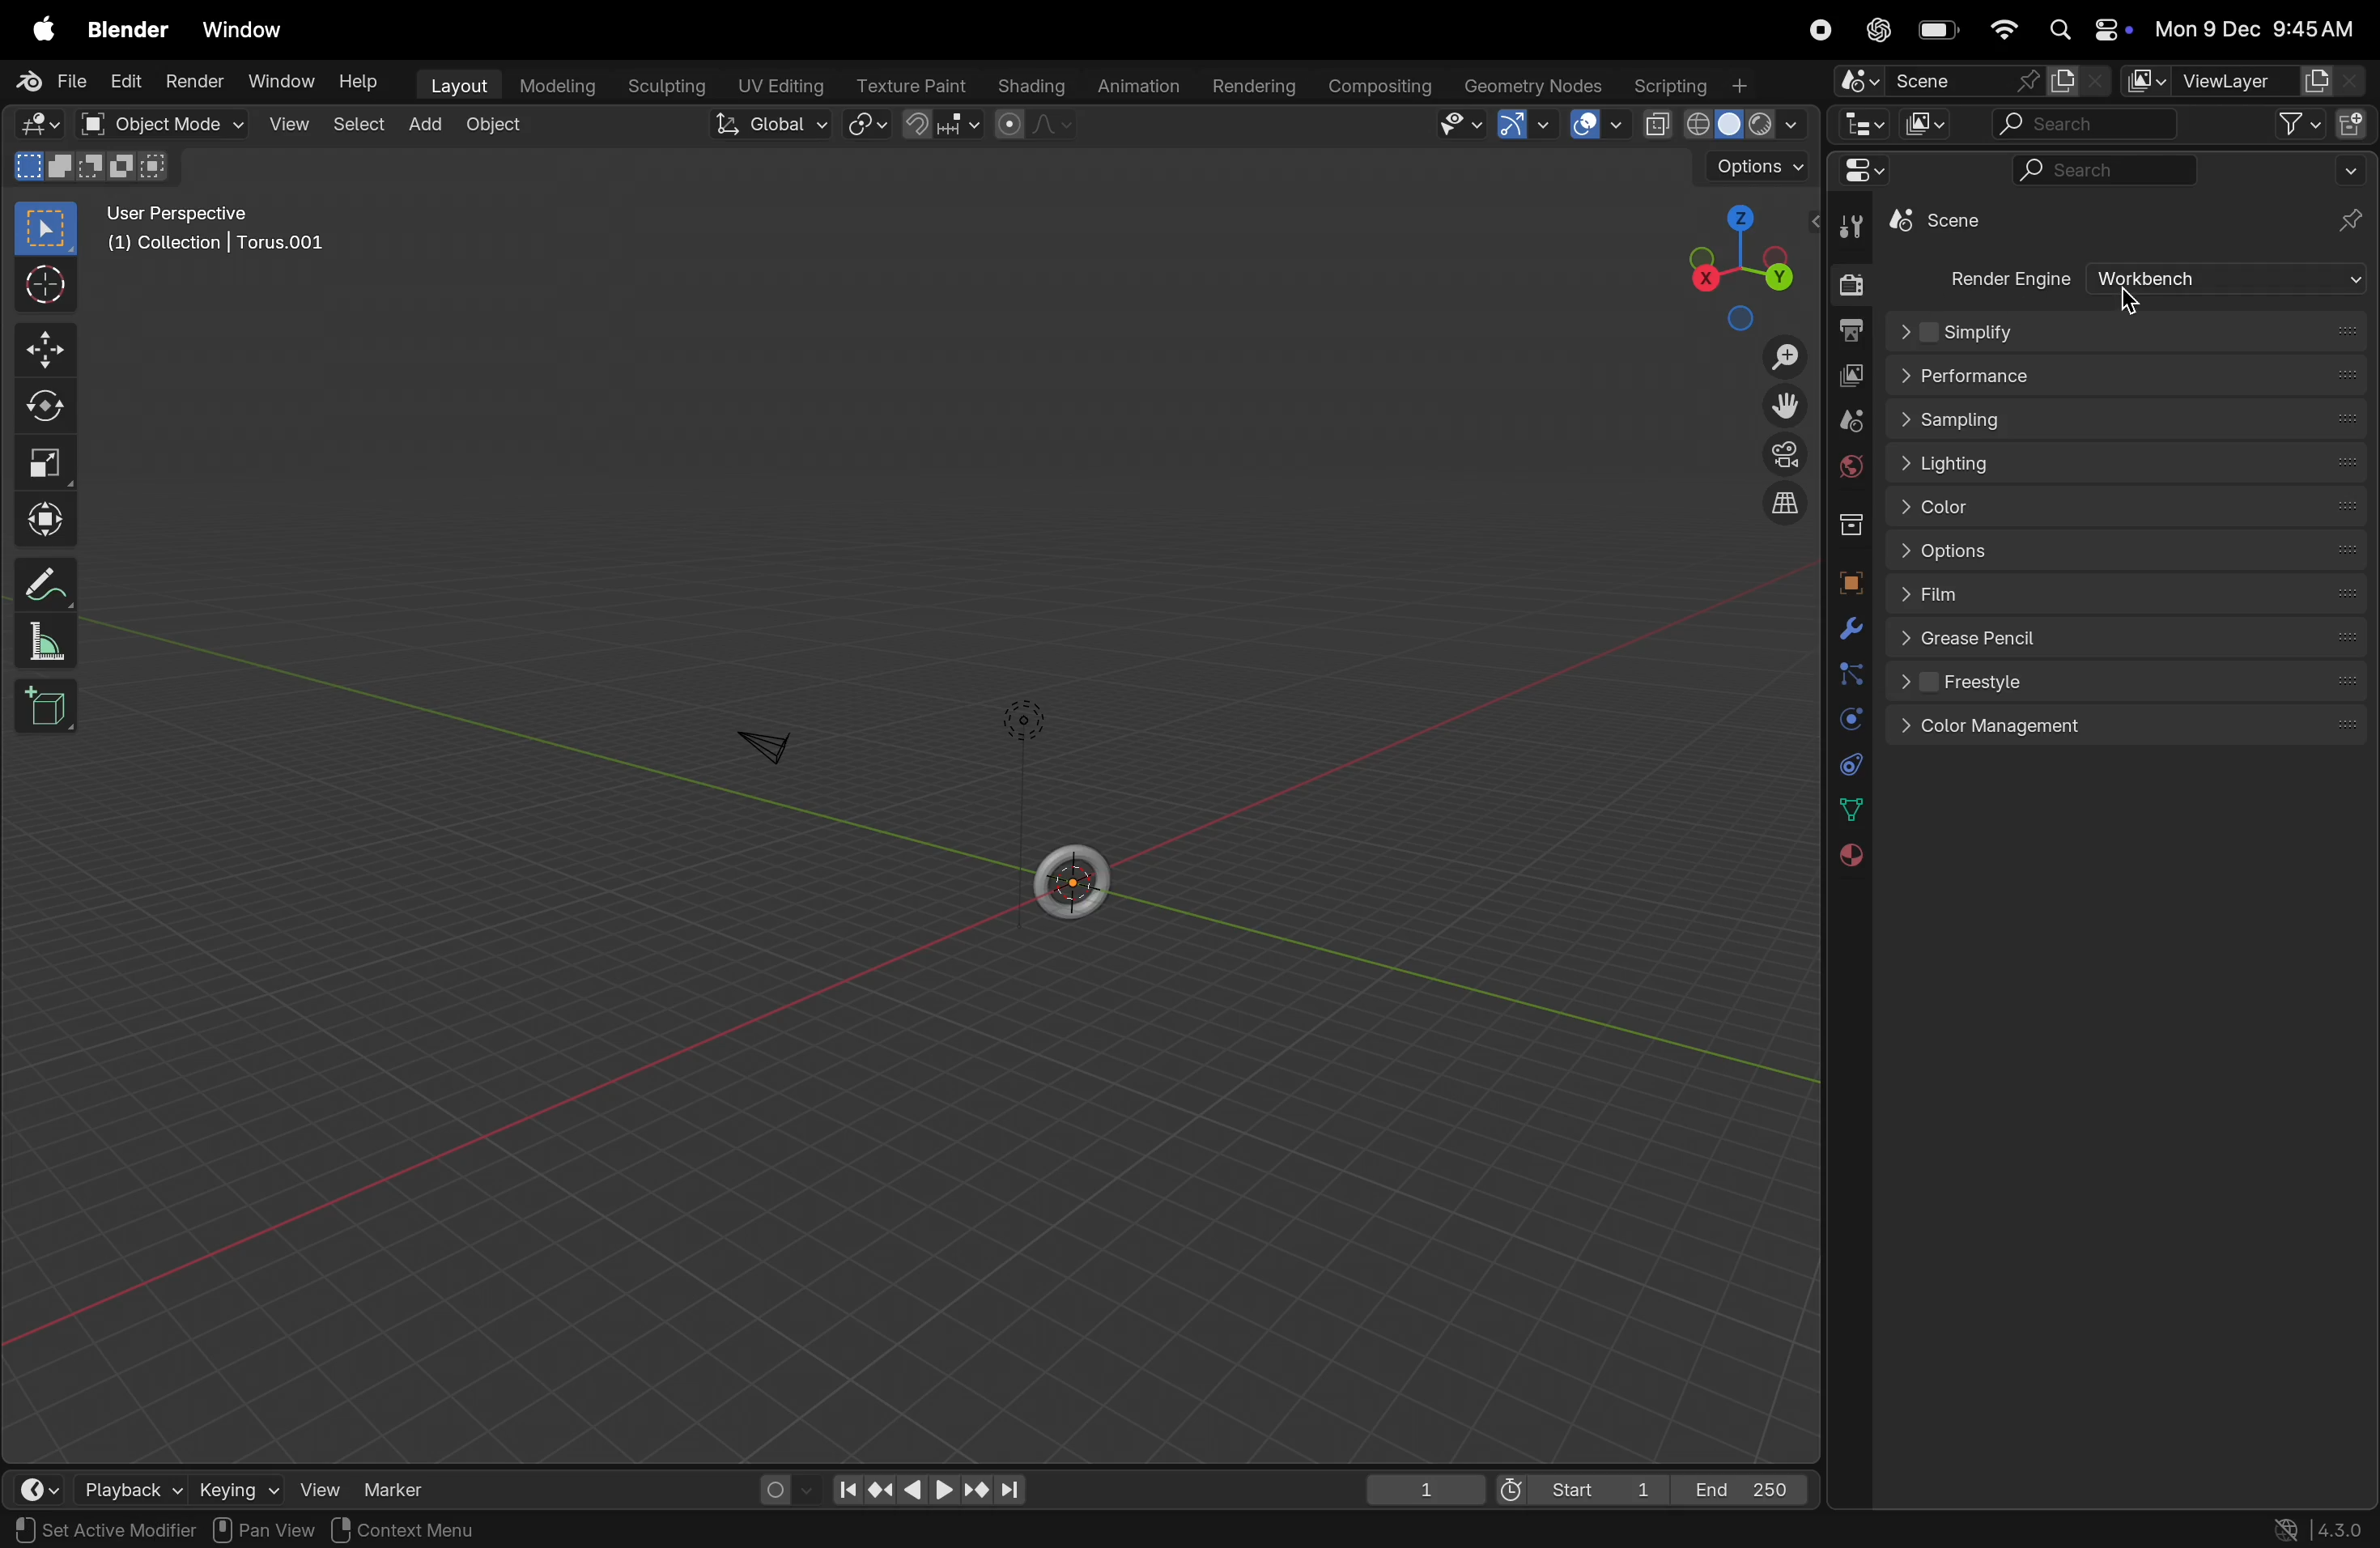  Describe the element at coordinates (2350, 174) in the screenshot. I see `drpp down` at that location.